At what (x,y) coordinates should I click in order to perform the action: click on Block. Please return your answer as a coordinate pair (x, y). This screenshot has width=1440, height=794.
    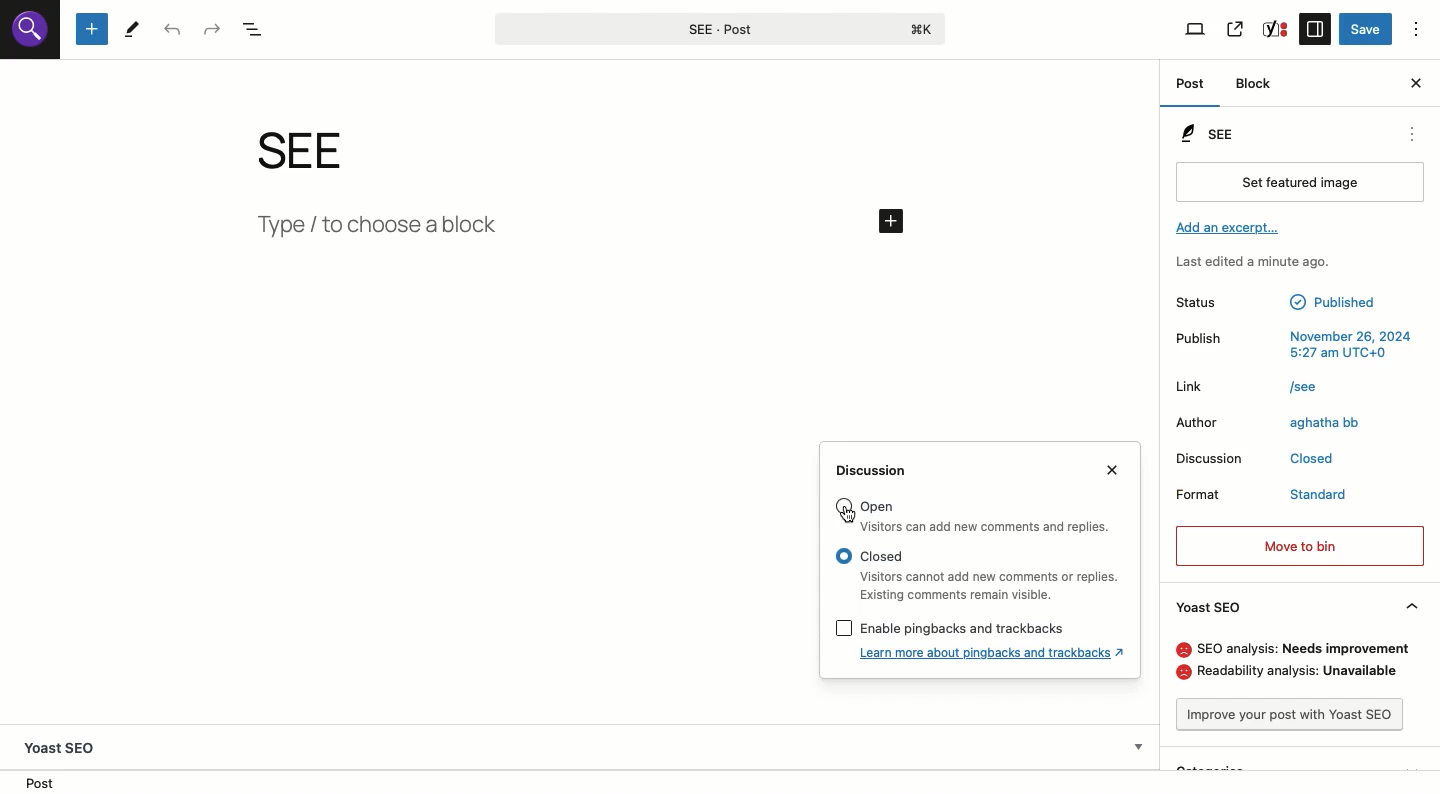
    Looking at the image, I should click on (1257, 85).